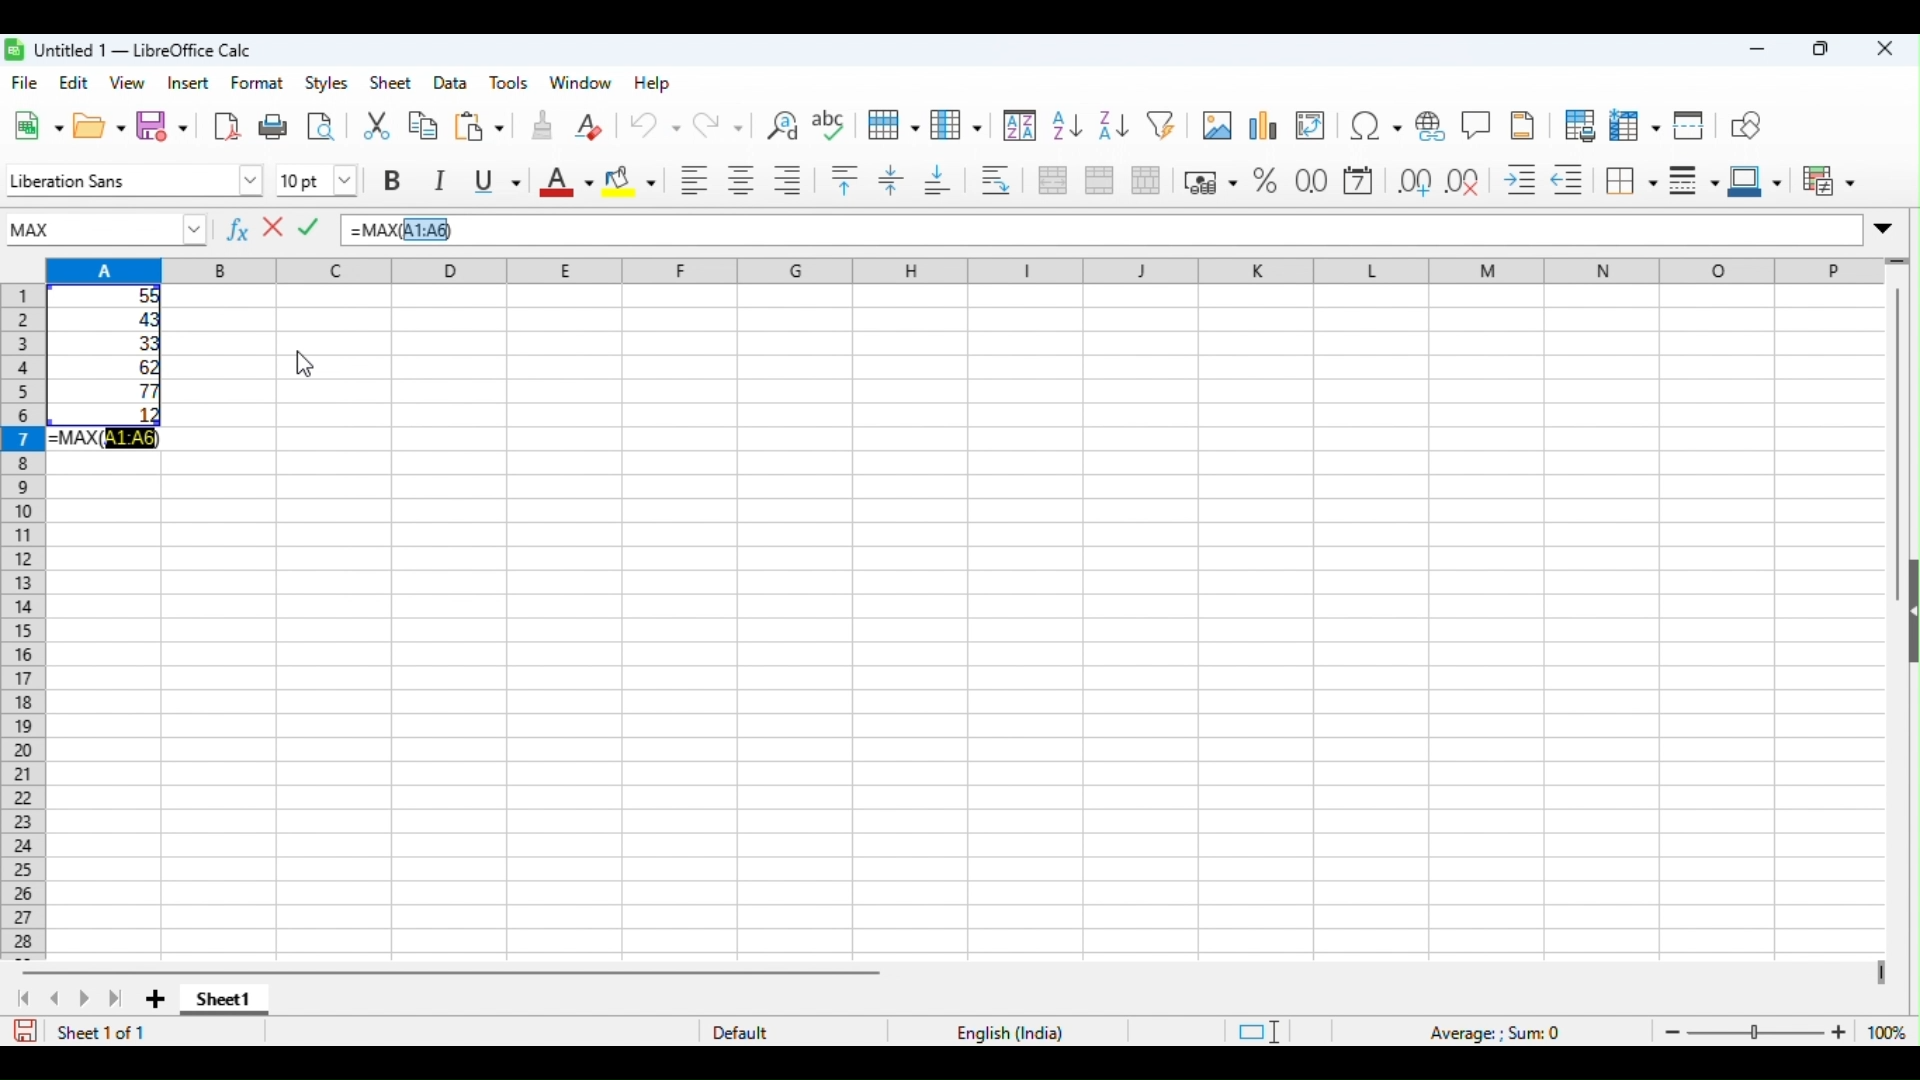 The height and width of the screenshot is (1080, 1920). I want to click on view, so click(126, 83).